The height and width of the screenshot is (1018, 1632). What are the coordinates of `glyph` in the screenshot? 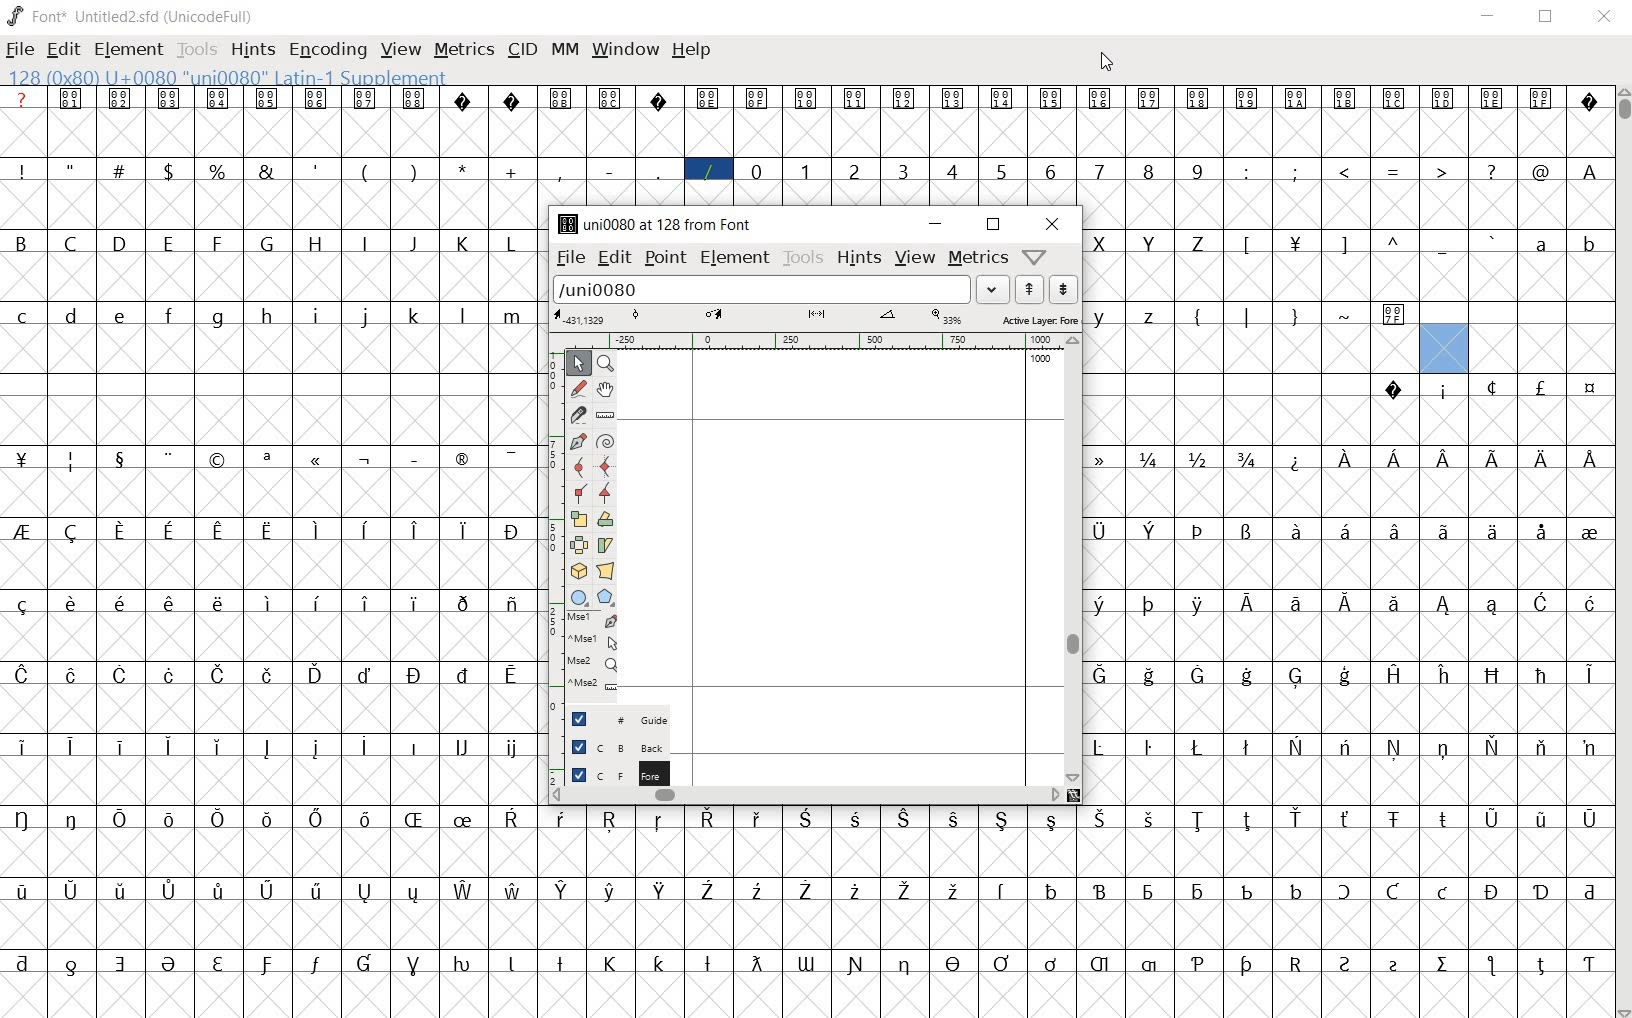 It's located at (854, 891).